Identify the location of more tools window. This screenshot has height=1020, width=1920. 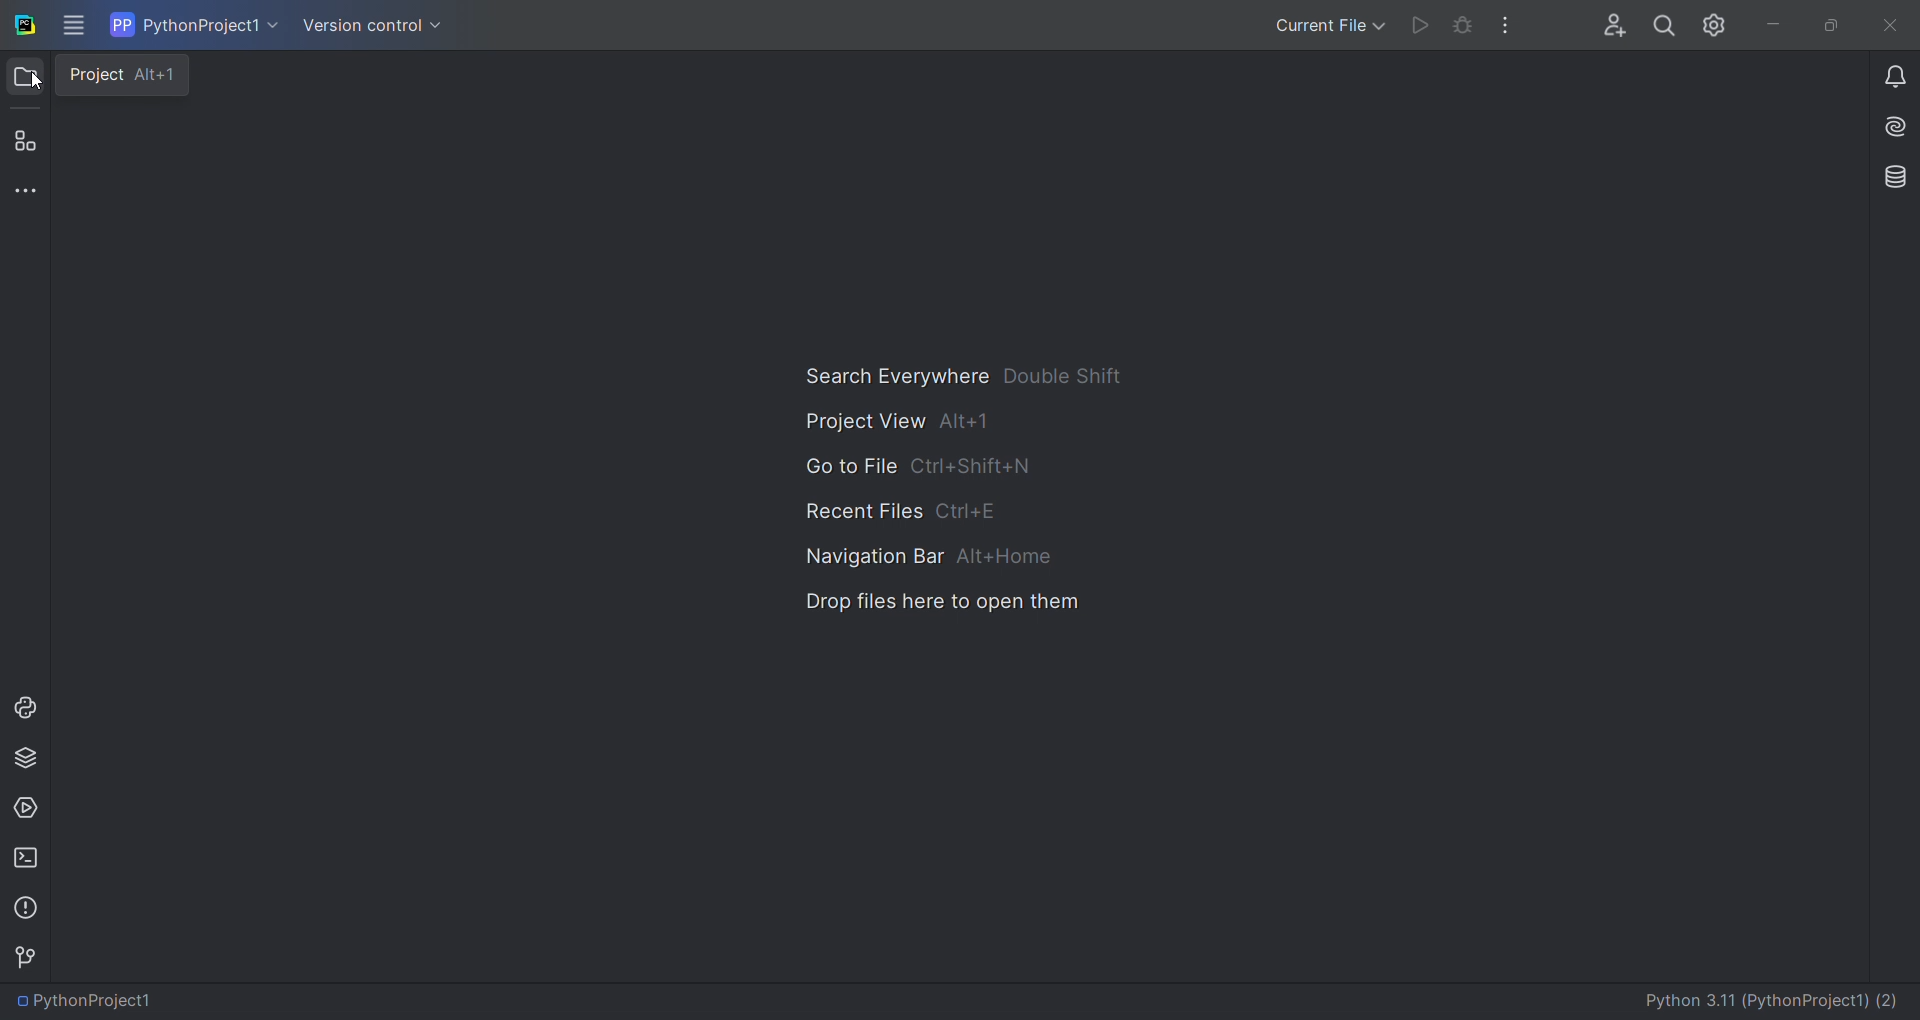
(26, 189).